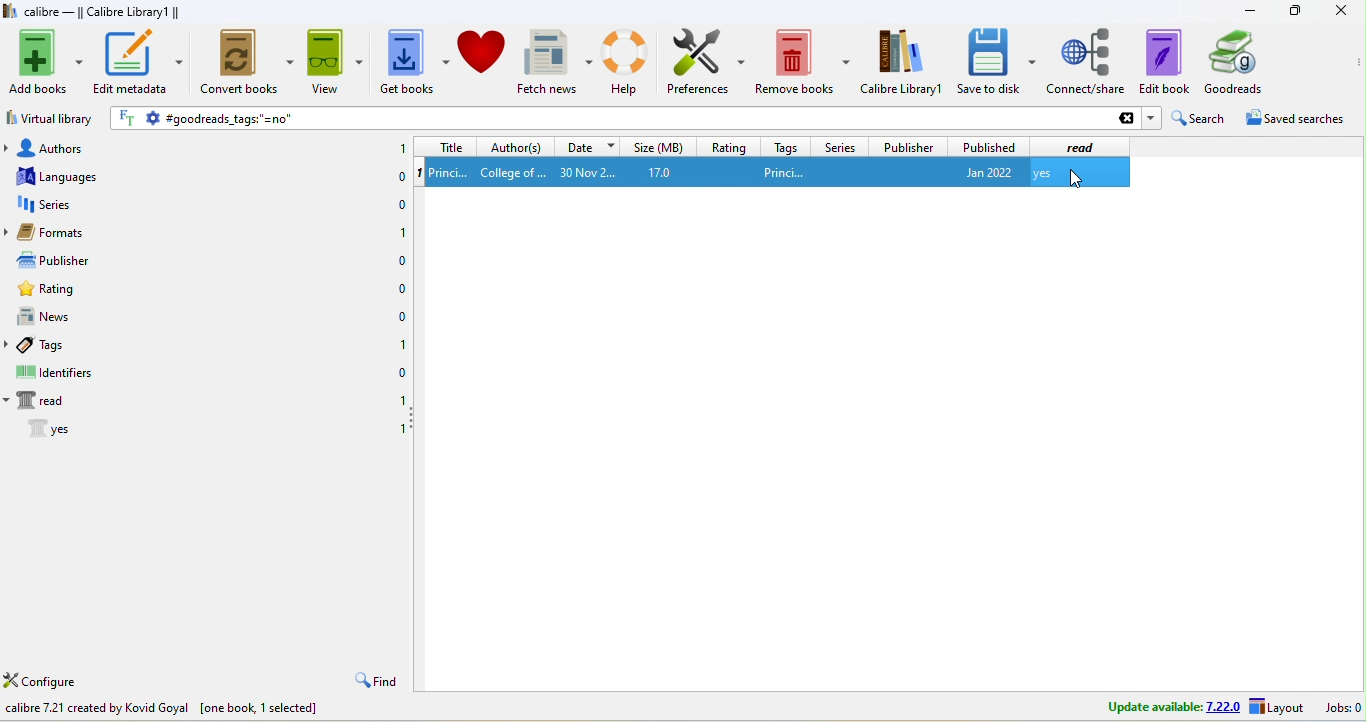 The height and width of the screenshot is (722, 1366). I want to click on 0, so click(400, 371).